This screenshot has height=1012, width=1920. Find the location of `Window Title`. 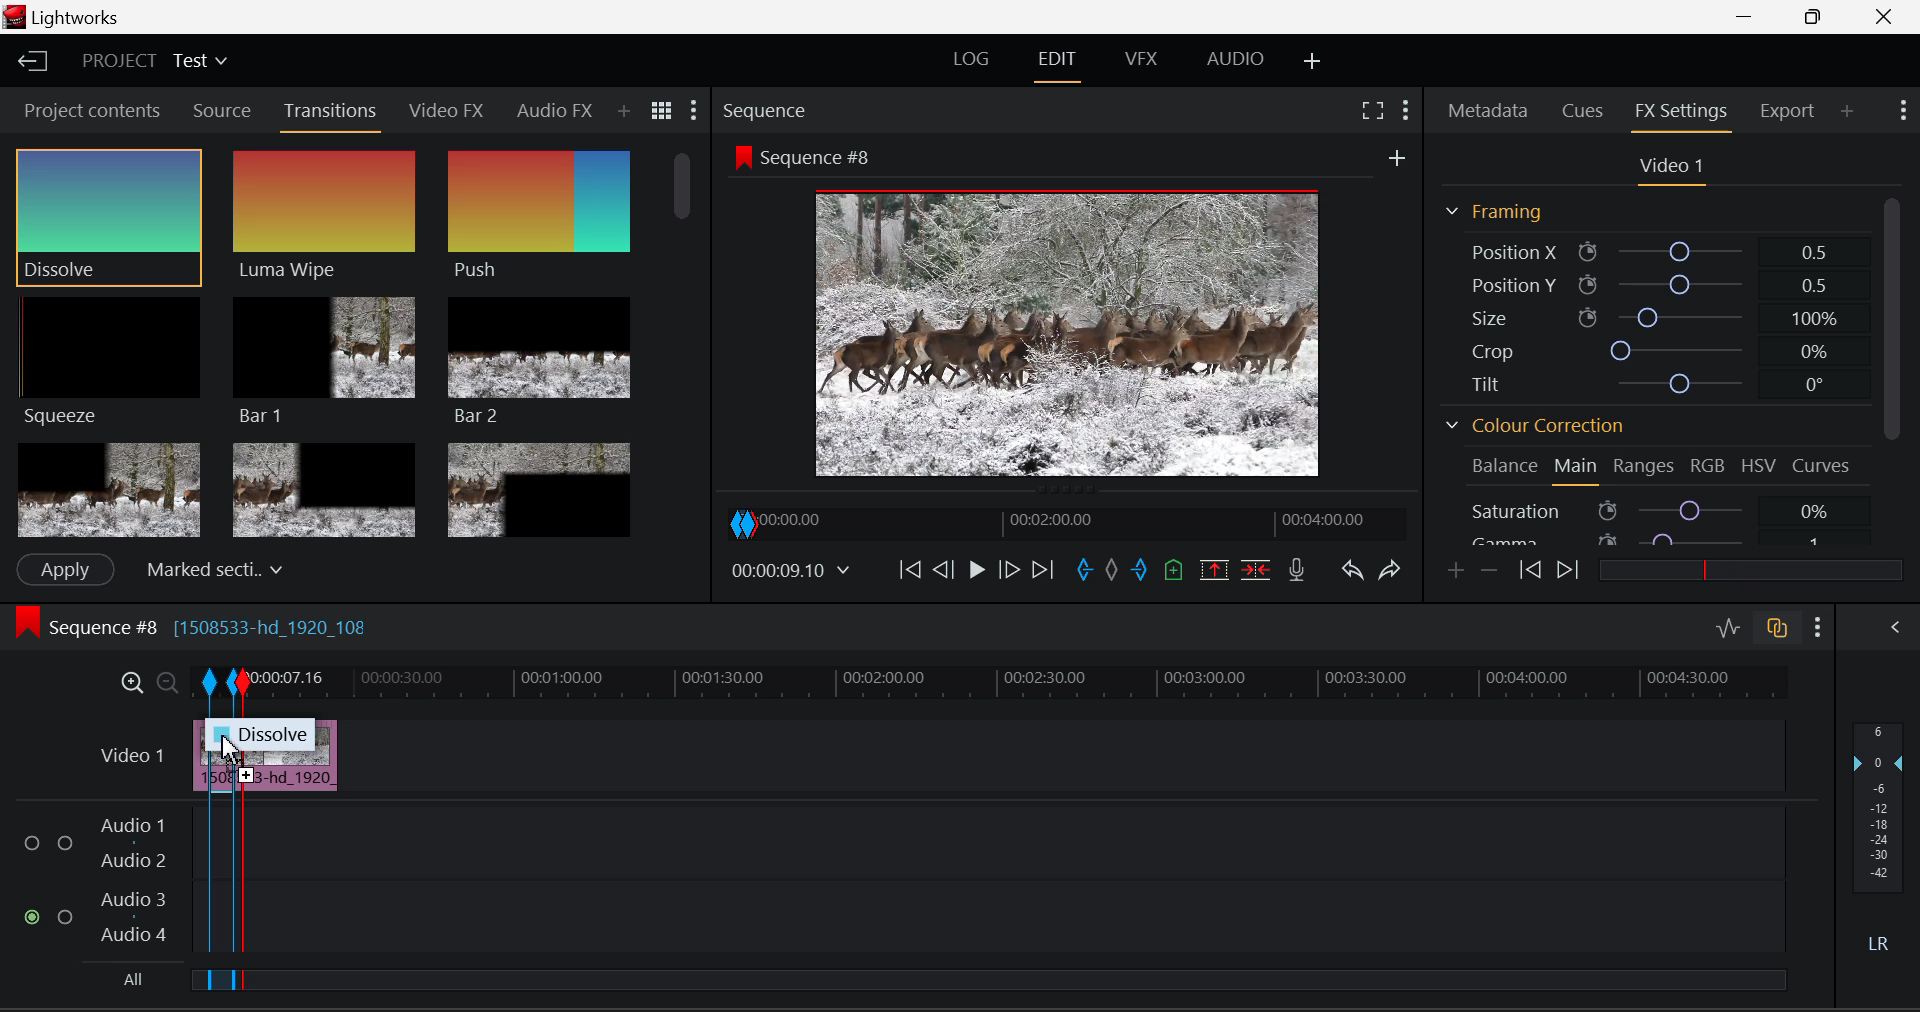

Window Title is located at coordinates (64, 17).